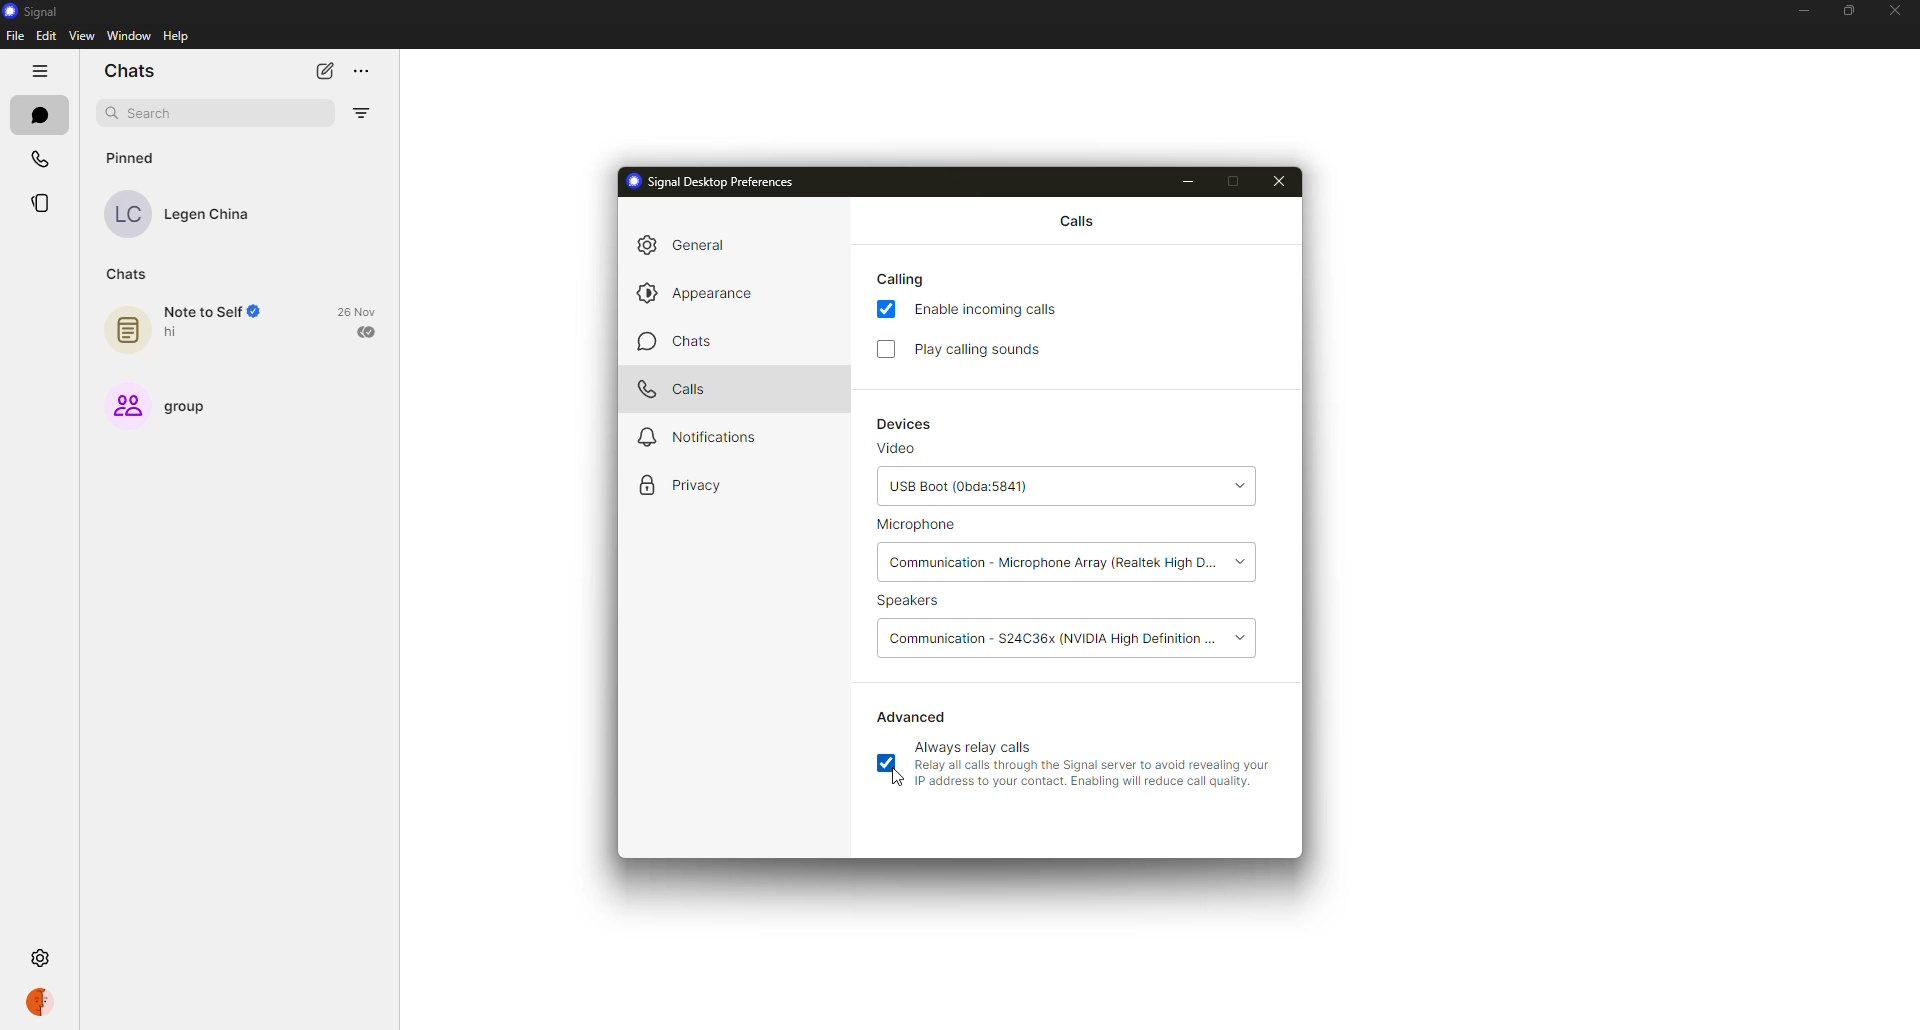 The image size is (1920, 1030). What do you see at coordinates (127, 276) in the screenshot?
I see `chats` at bounding box center [127, 276].